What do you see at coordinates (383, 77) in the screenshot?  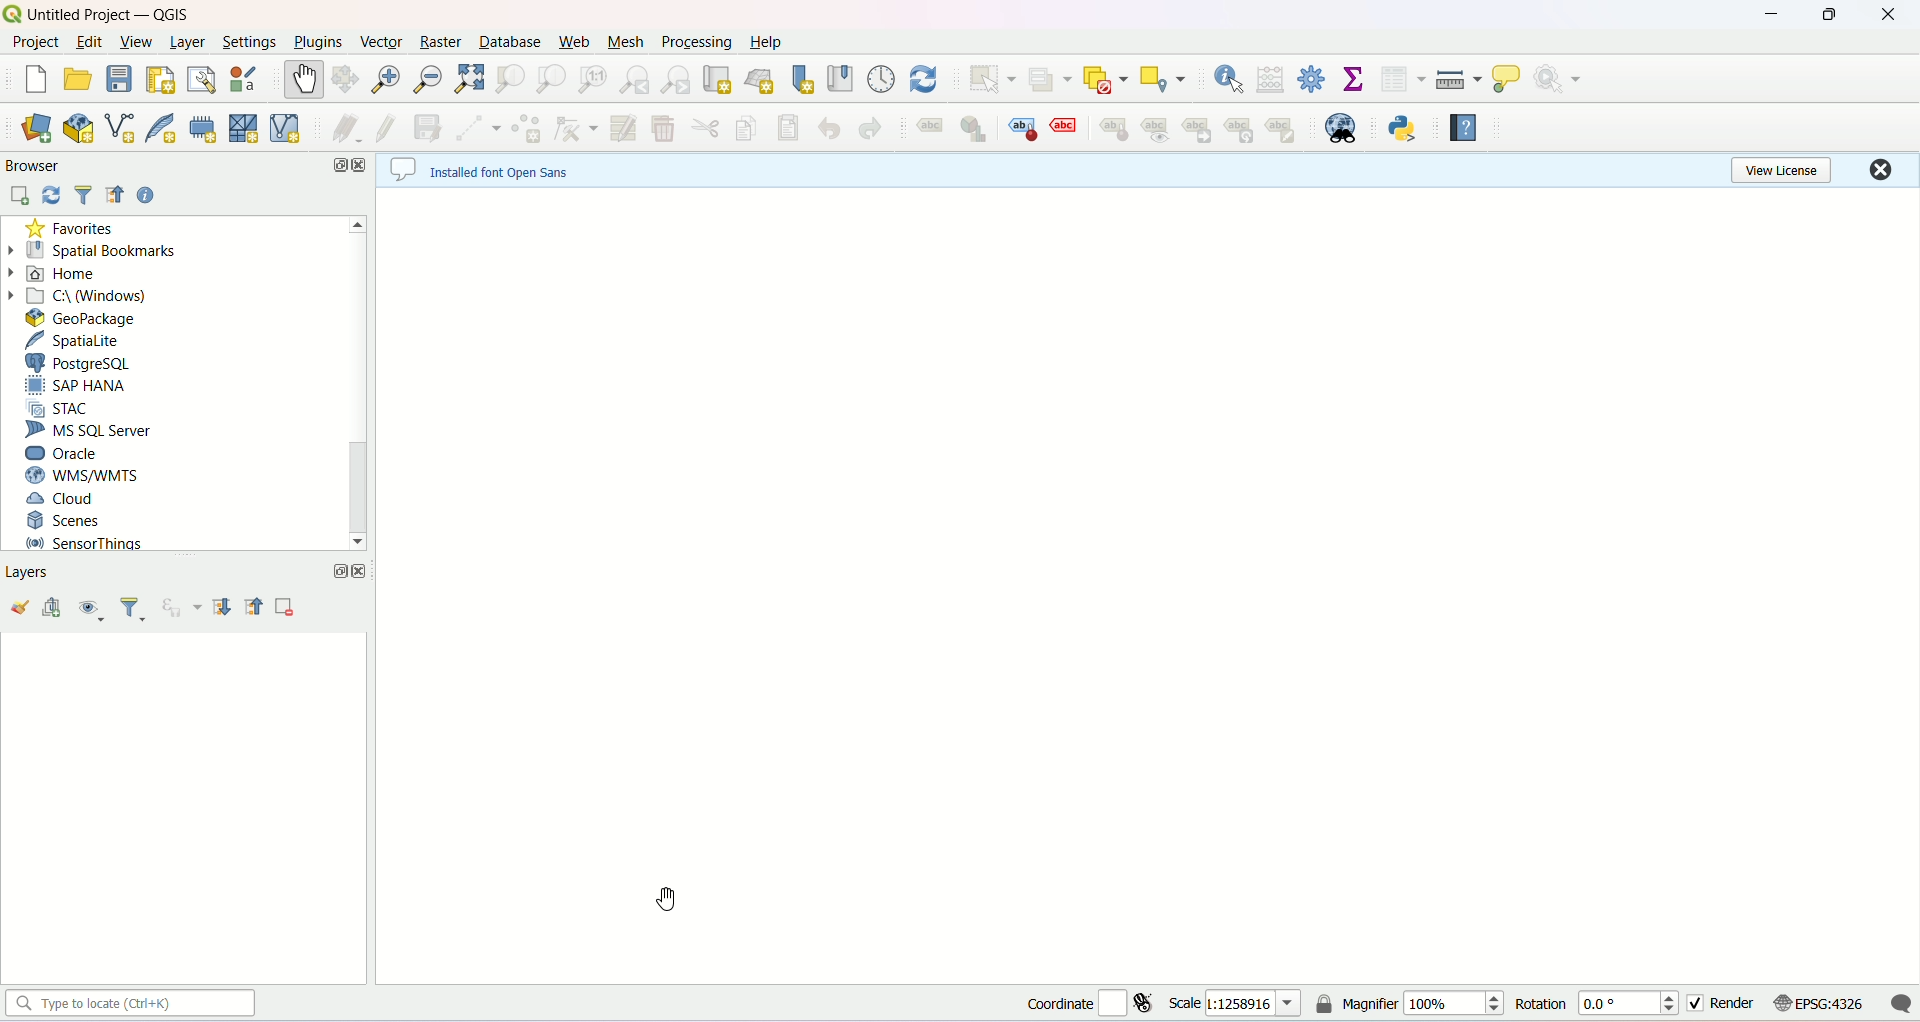 I see `zoom in` at bounding box center [383, 77].